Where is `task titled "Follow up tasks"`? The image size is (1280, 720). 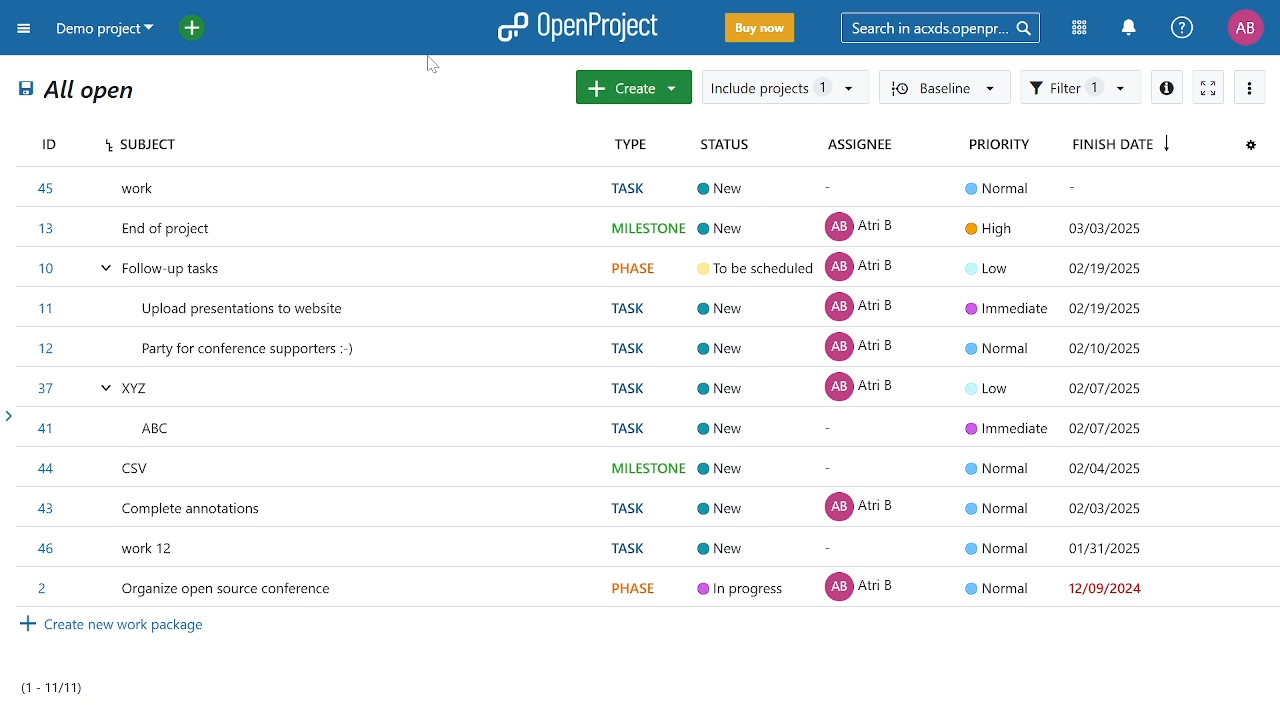 task titled "Follow up tasks" is located at coordinates (645, 228).